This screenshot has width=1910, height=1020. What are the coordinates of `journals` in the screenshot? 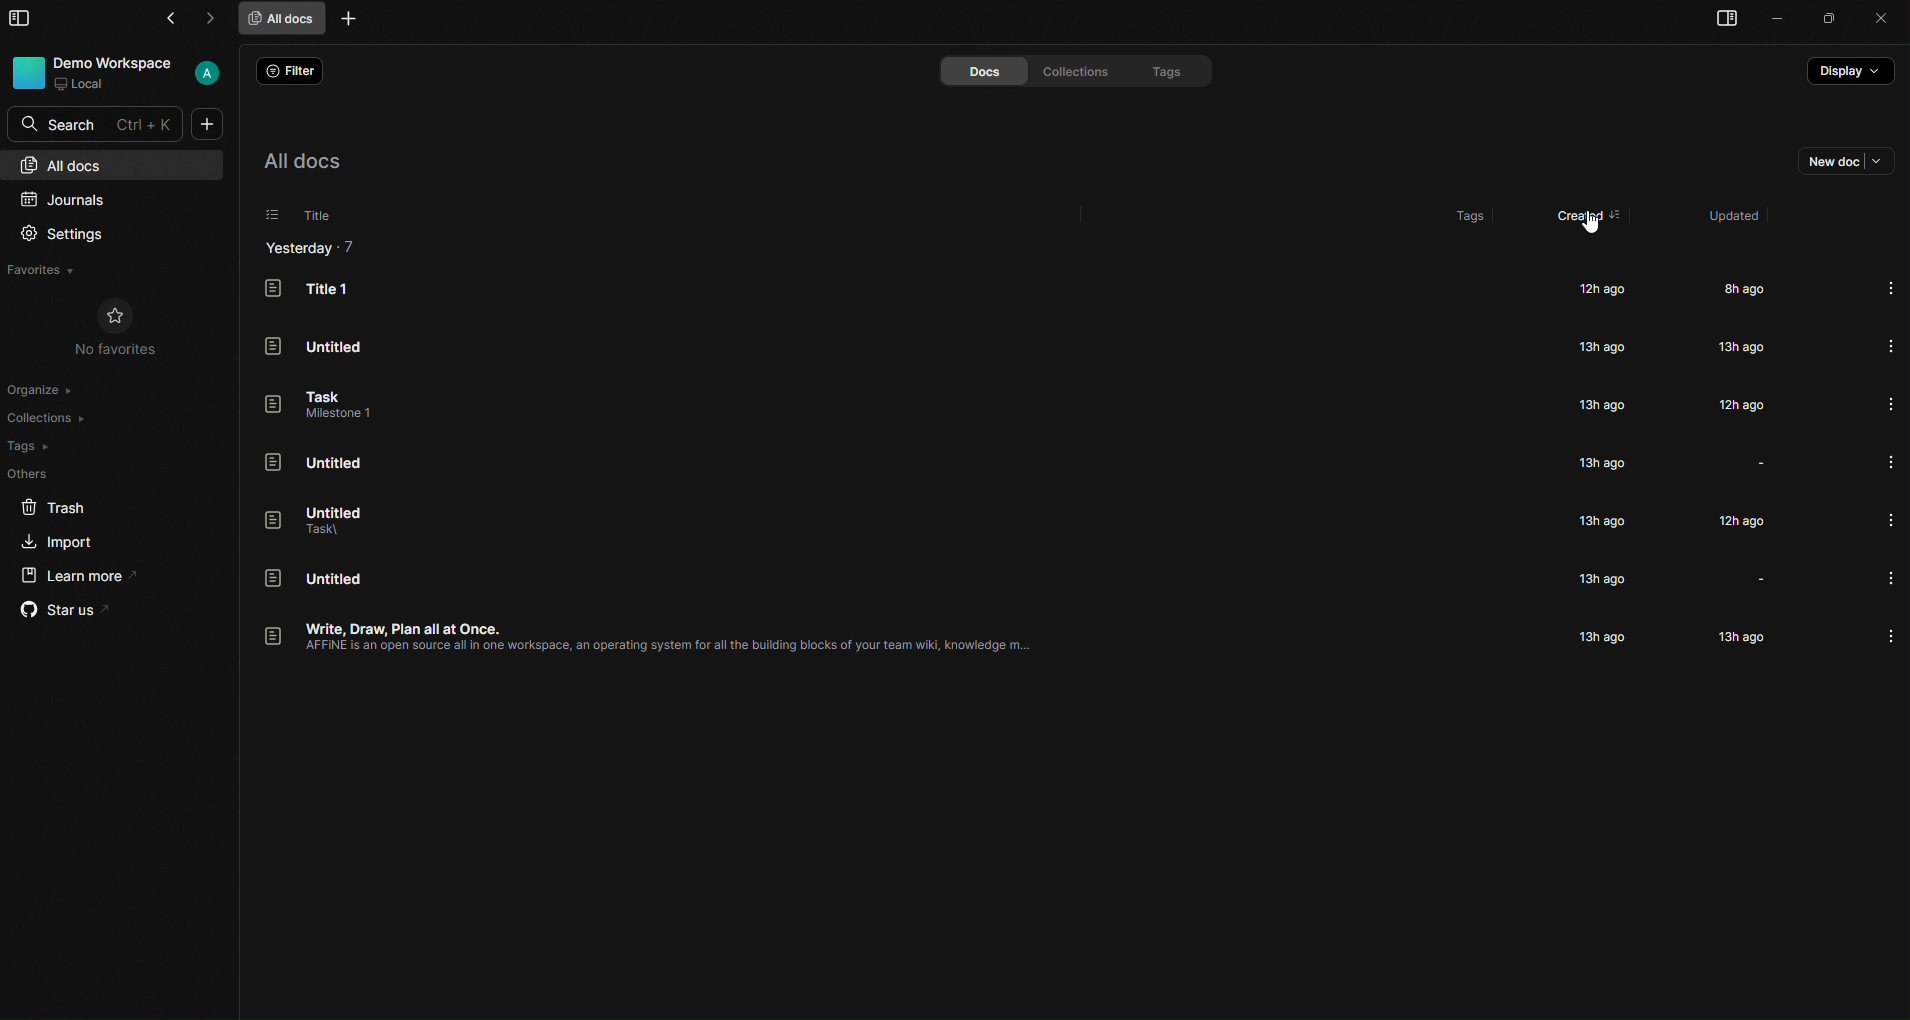 It's located at (71, 198).